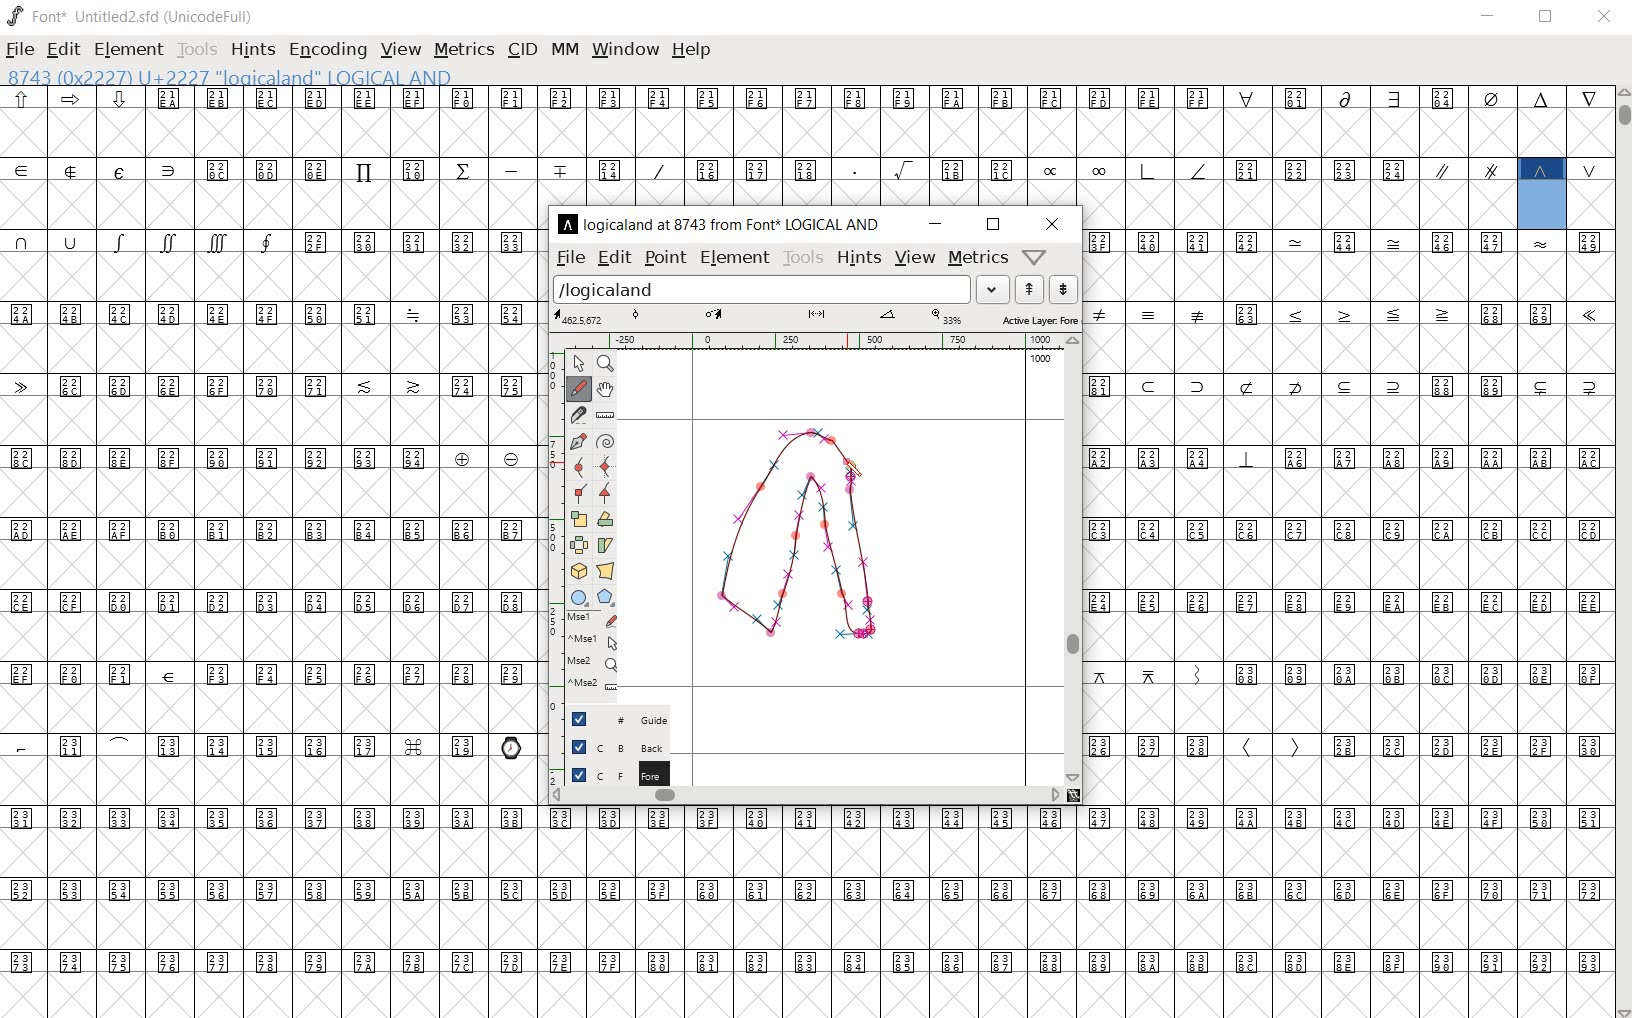 The width and height of the screenshot is (1632, 1018). What do you see at coordinates (198, 49) in the screenshot?
I see `tools` at bounding box center [198, 49].